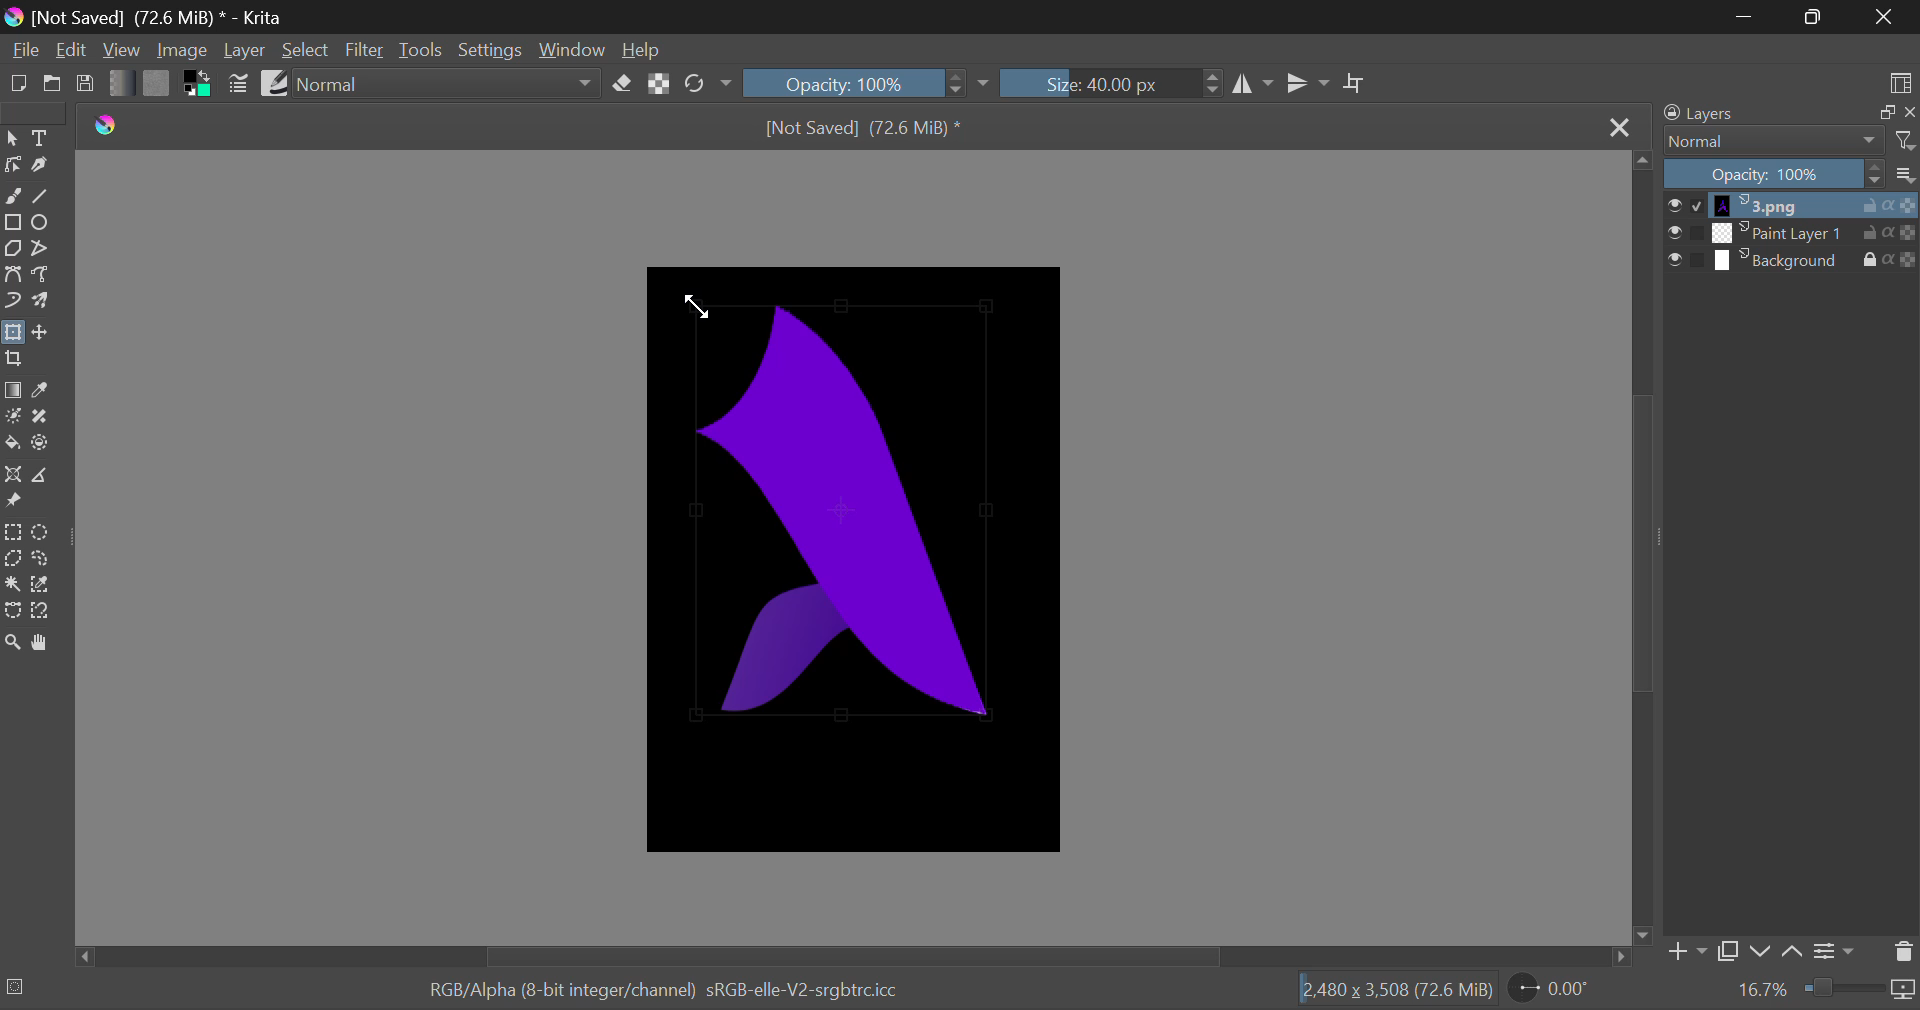  What do you see at coordinates (122, 50) in the screenshot?
I see `View` at bounding box center [122, 50].